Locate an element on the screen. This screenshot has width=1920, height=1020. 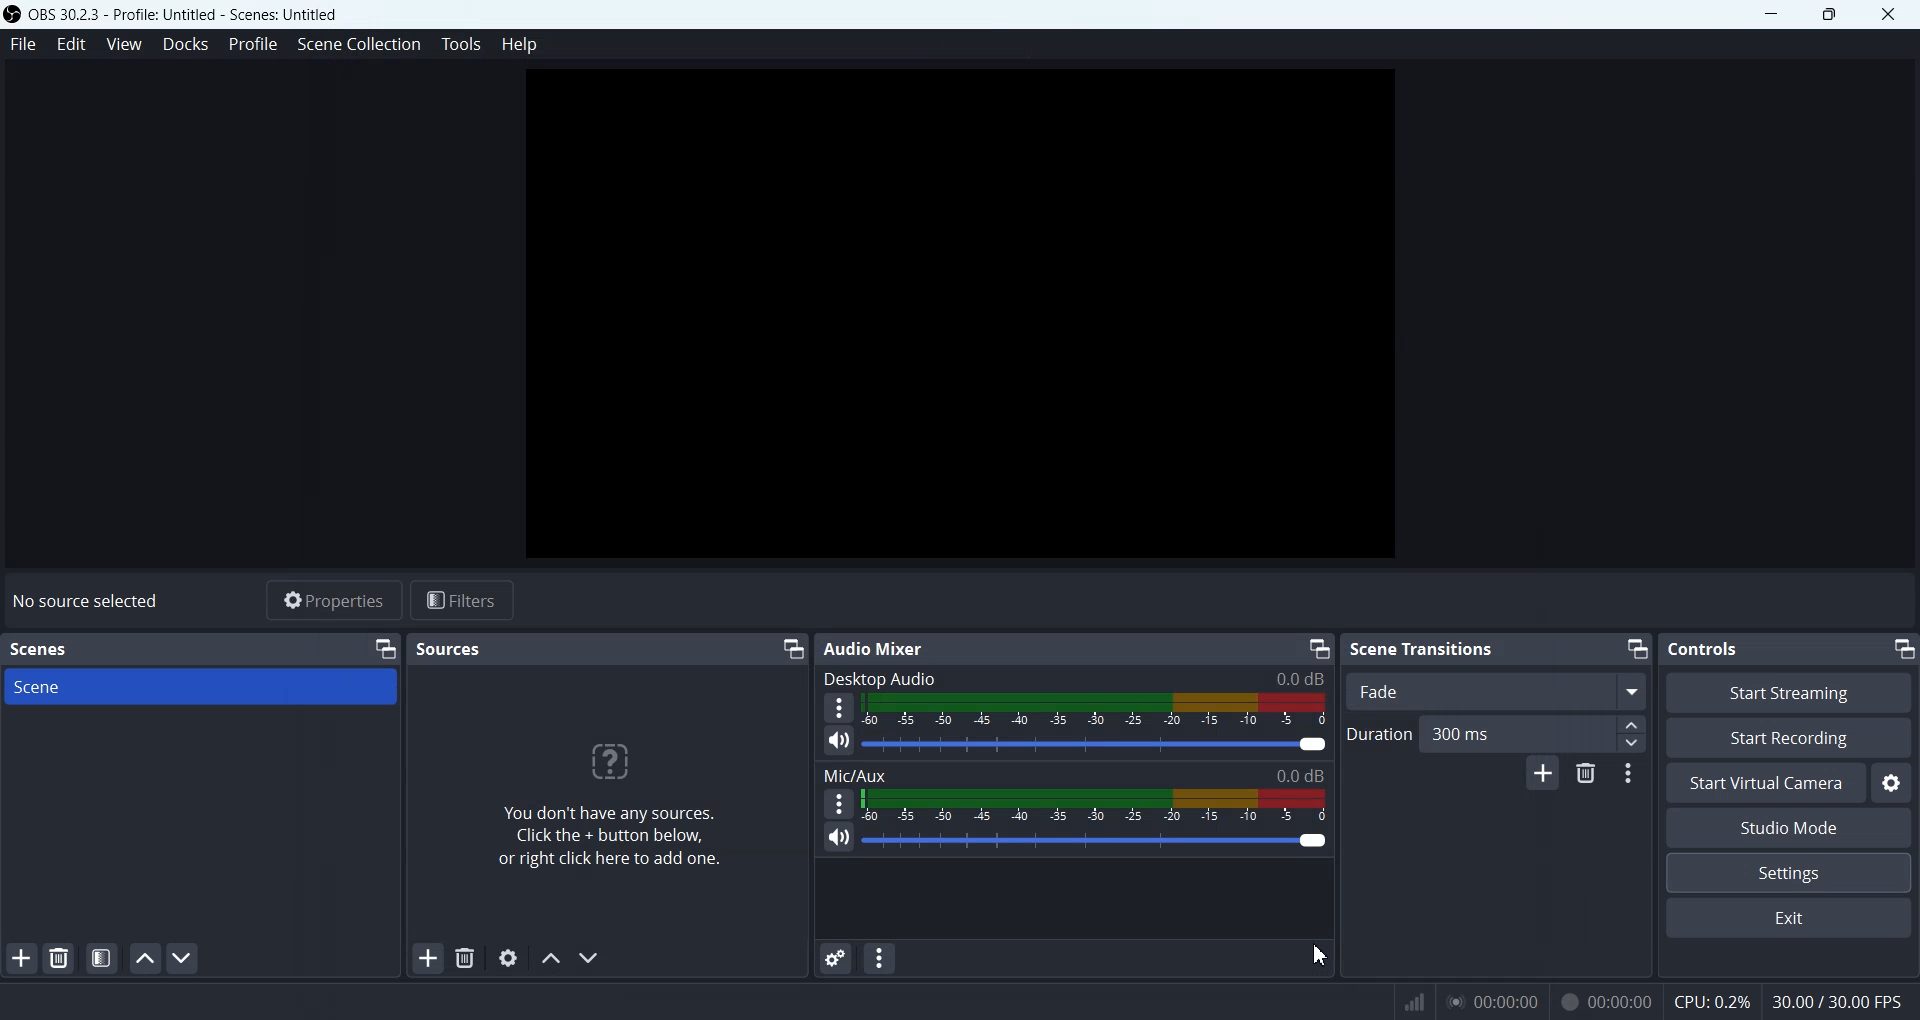
Signals is located at coordinates (1404, 1000).